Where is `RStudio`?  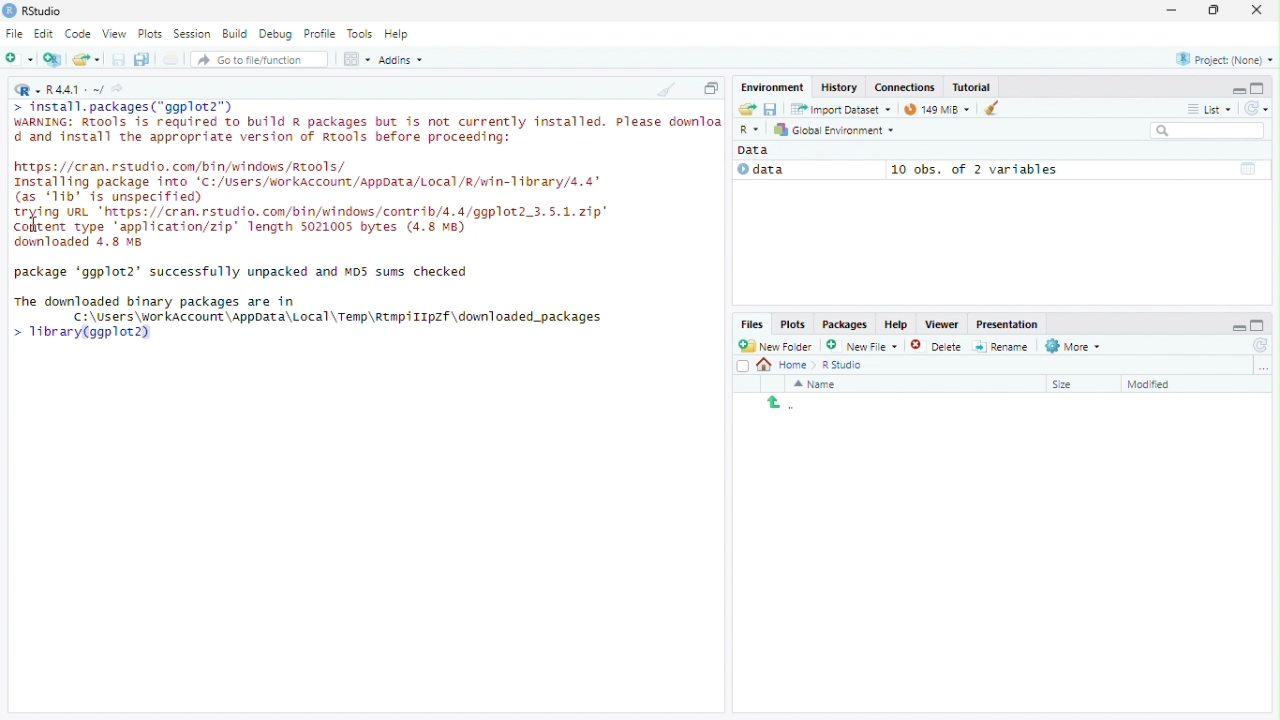 RStudio is located at coordinates (44, 9).